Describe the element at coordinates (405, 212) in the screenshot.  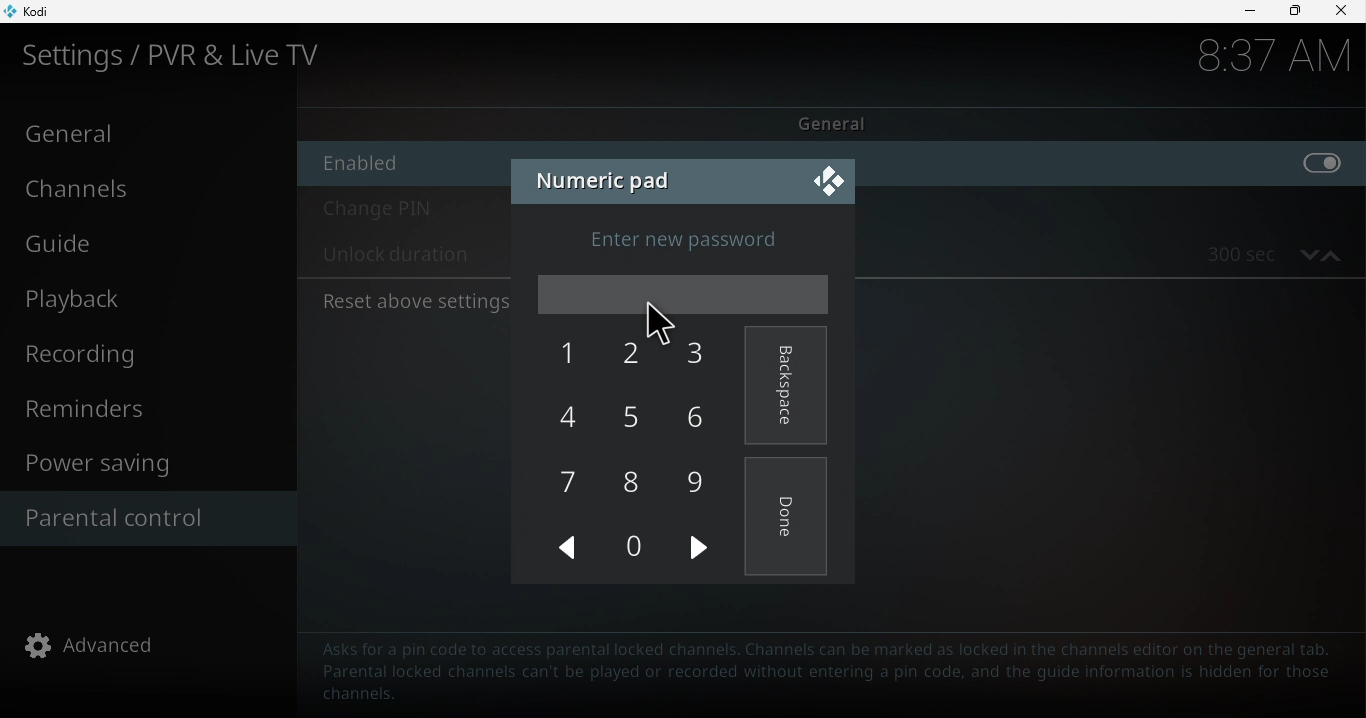
I see `Change pin` at that location.